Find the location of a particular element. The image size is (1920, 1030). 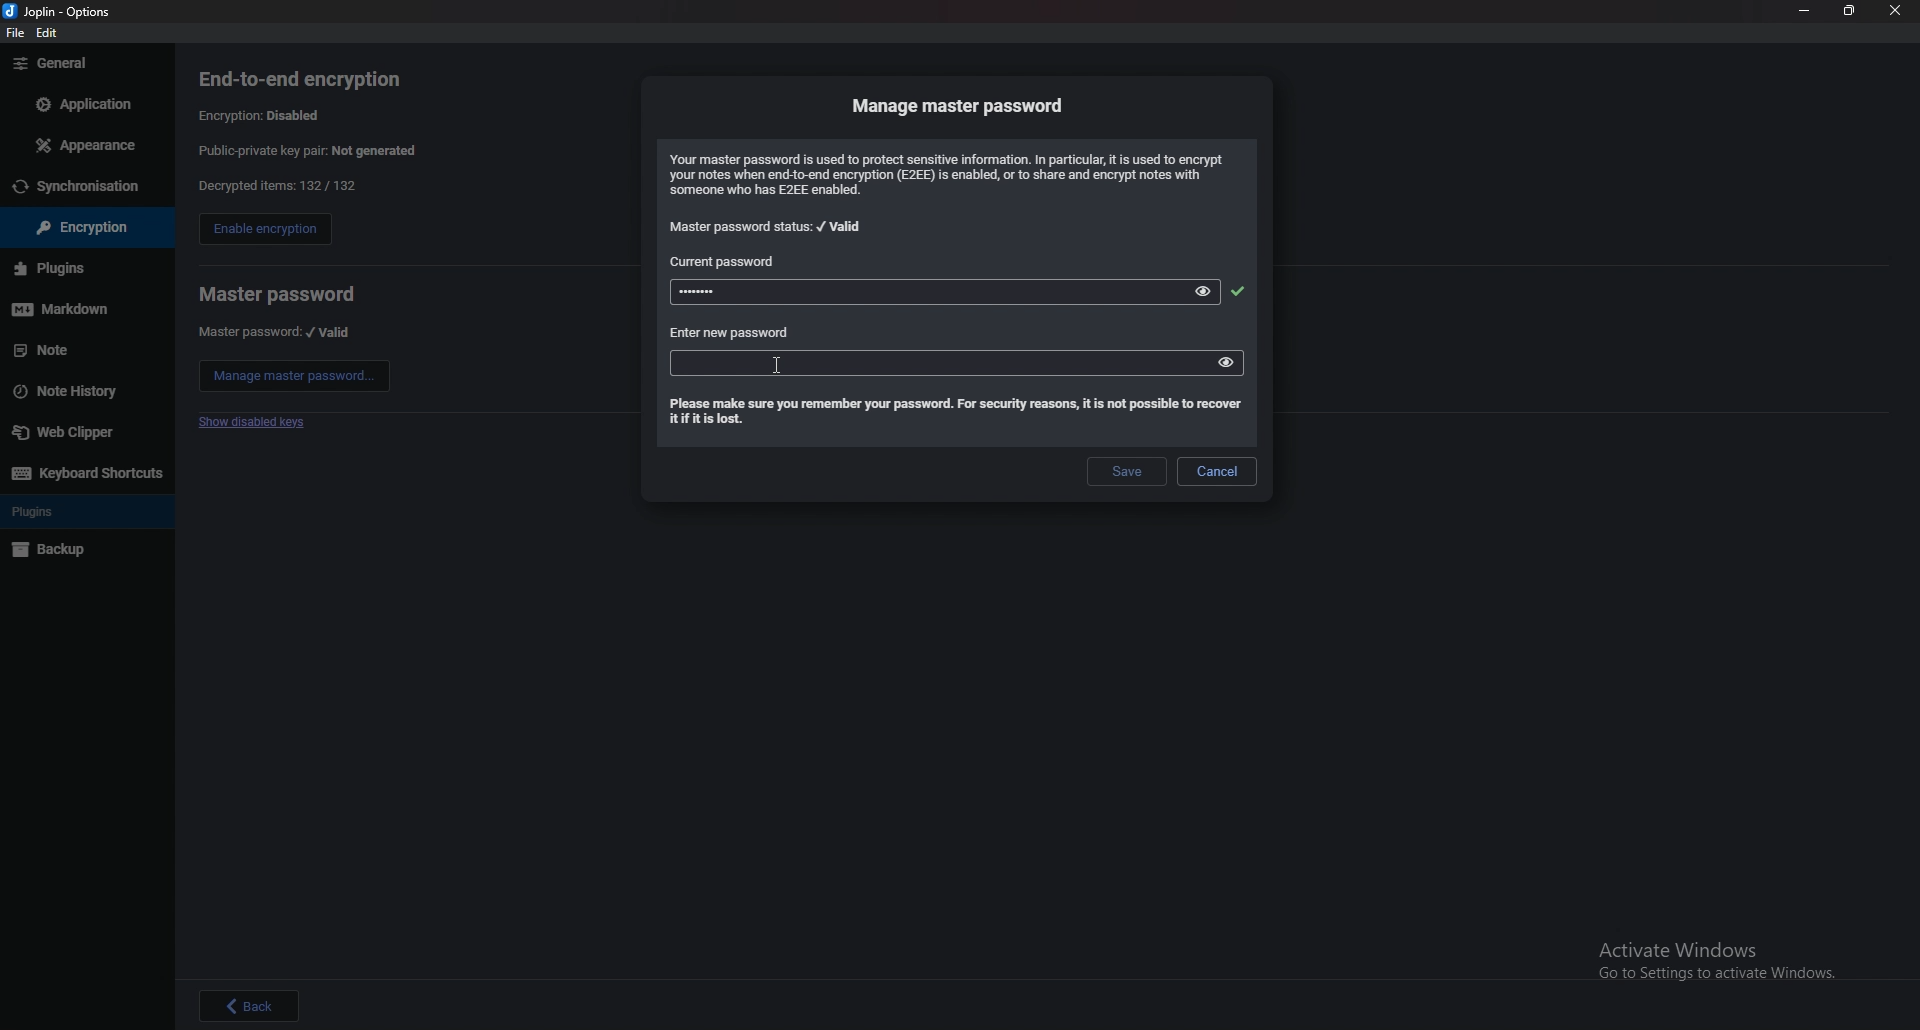

close is located at coordinates (1897, 11).